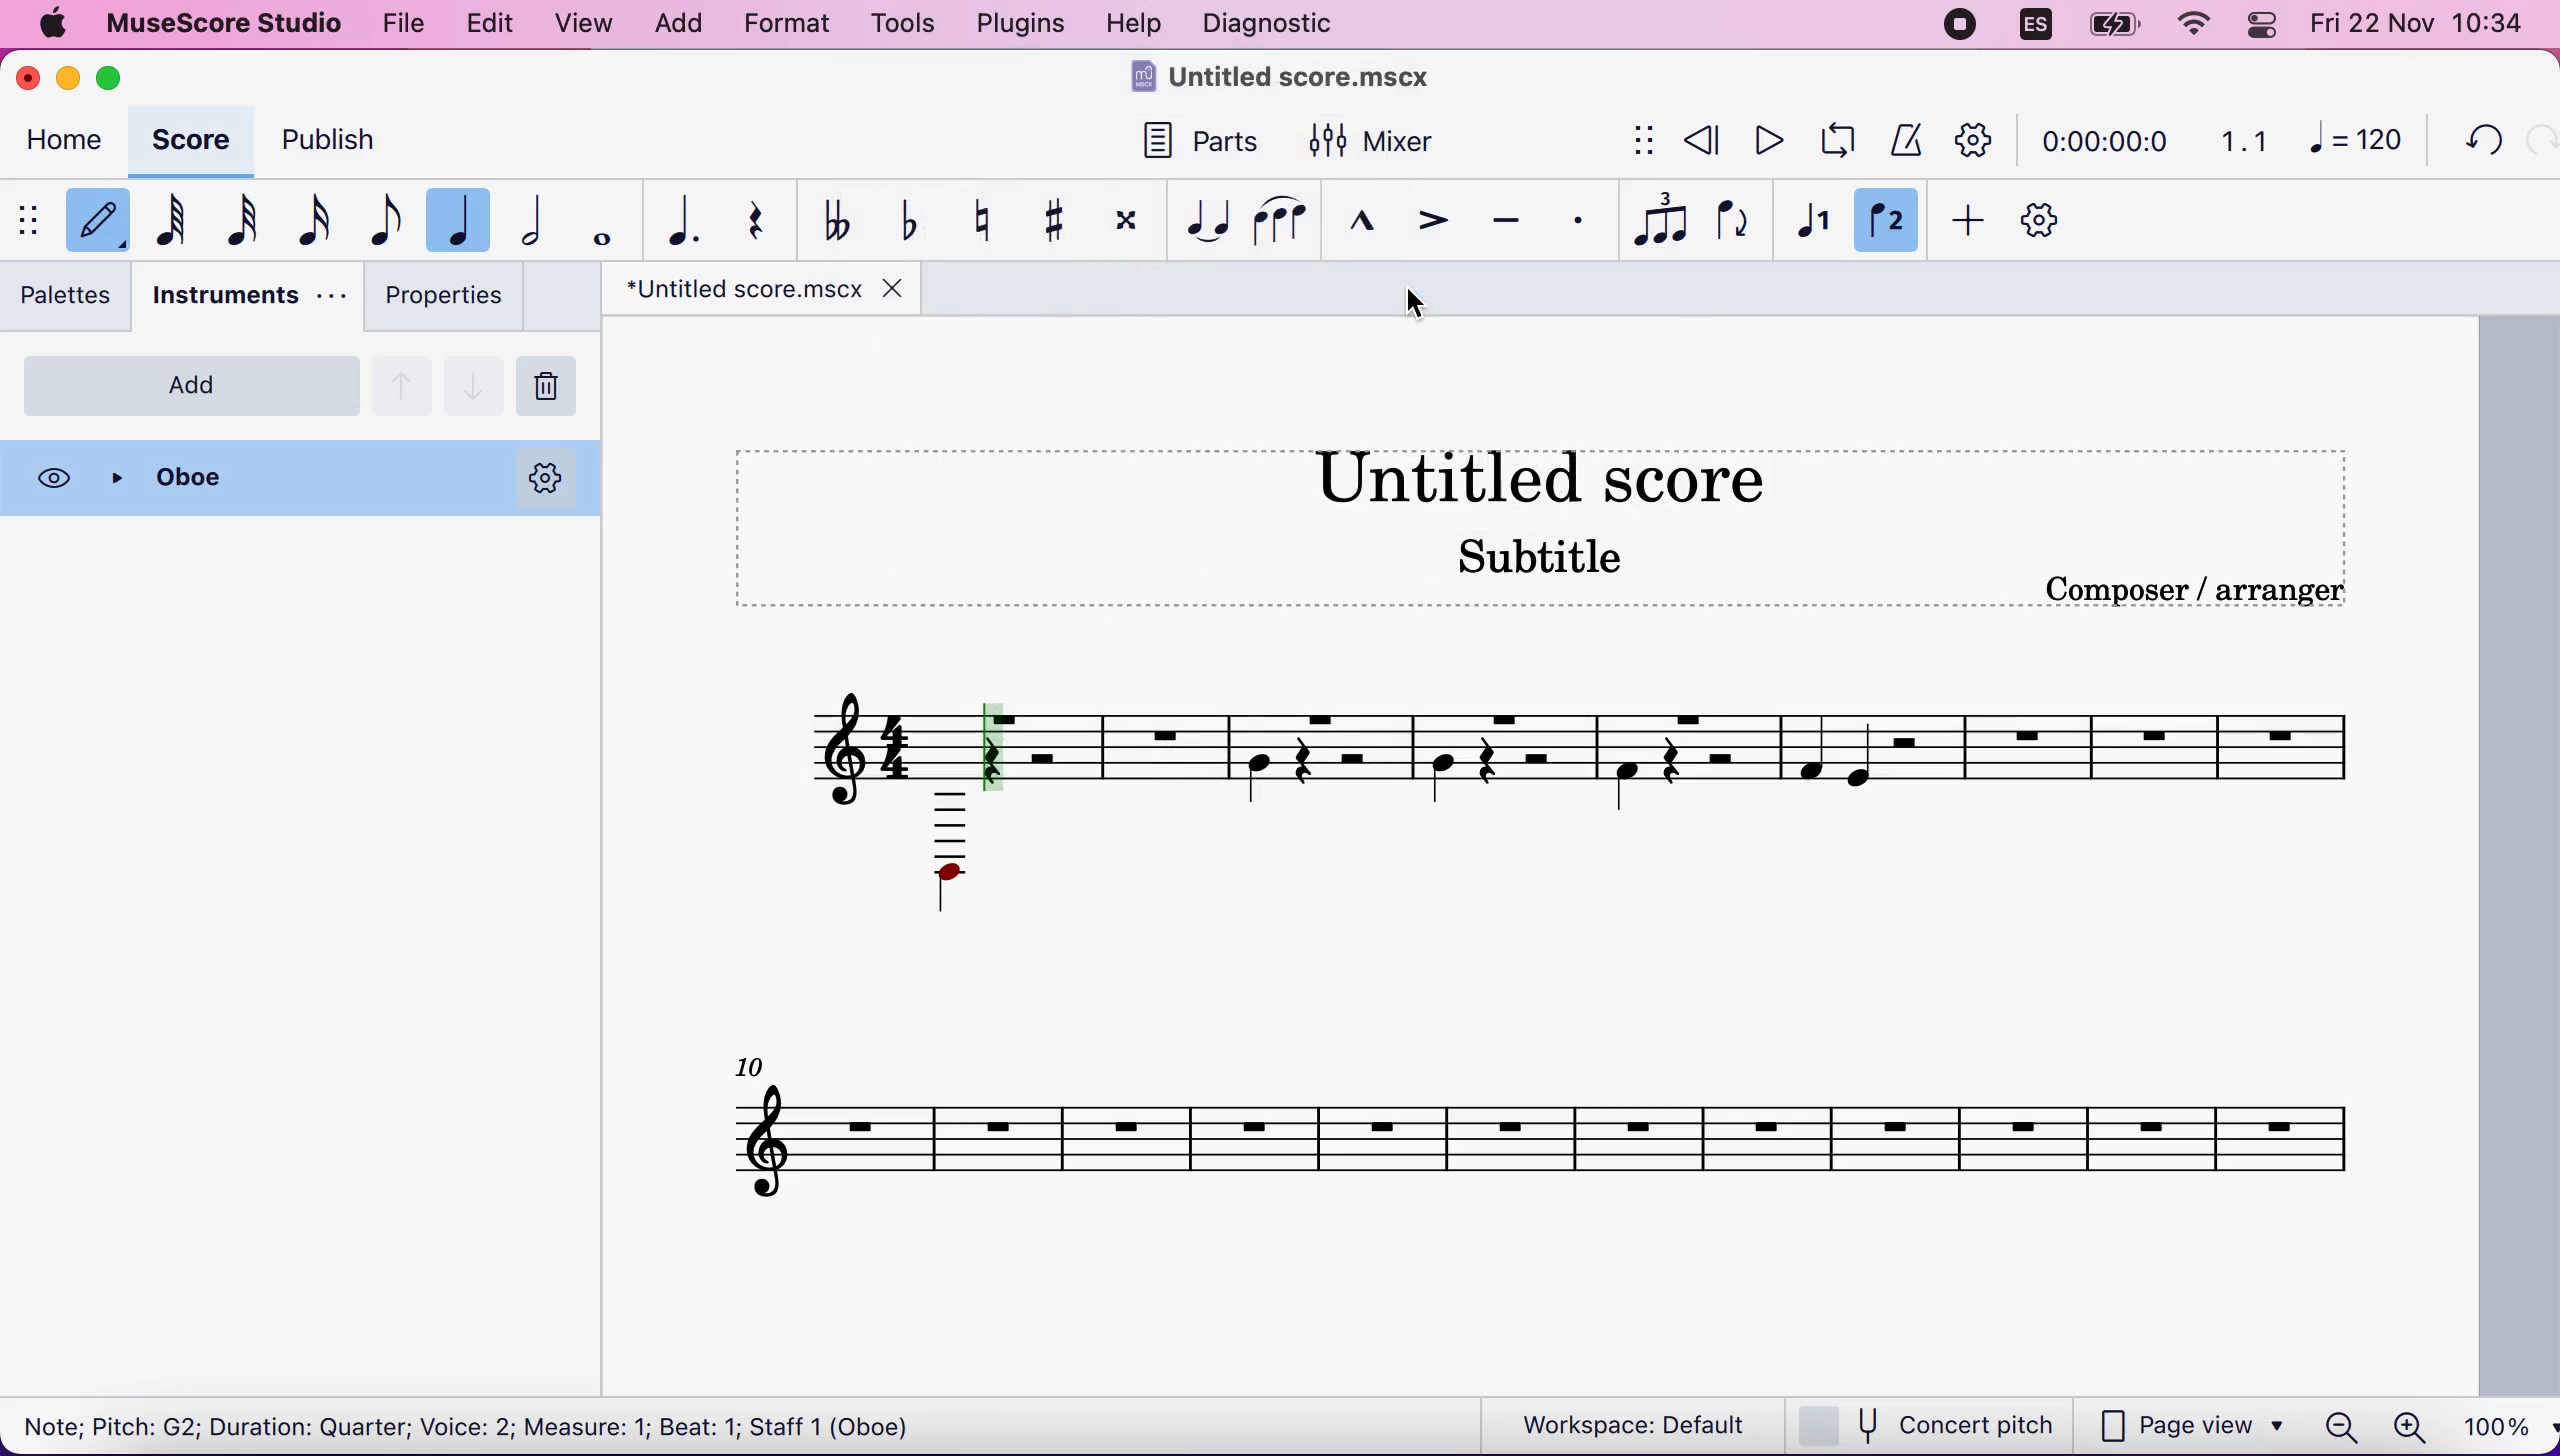 Image resolution: width=2560 pixels, height=1456 pixels. I want to click on whole note, so click(603, 219).